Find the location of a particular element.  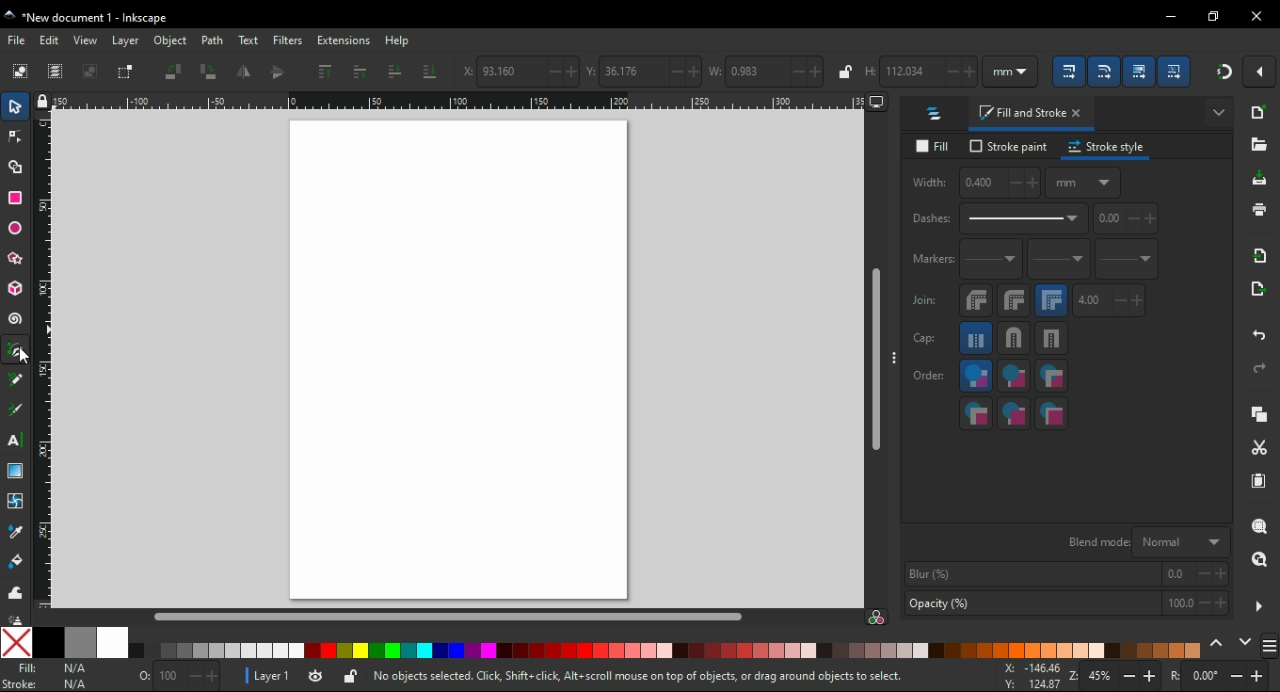

stroke,fill,markers is located at coordinates (1014, 377).